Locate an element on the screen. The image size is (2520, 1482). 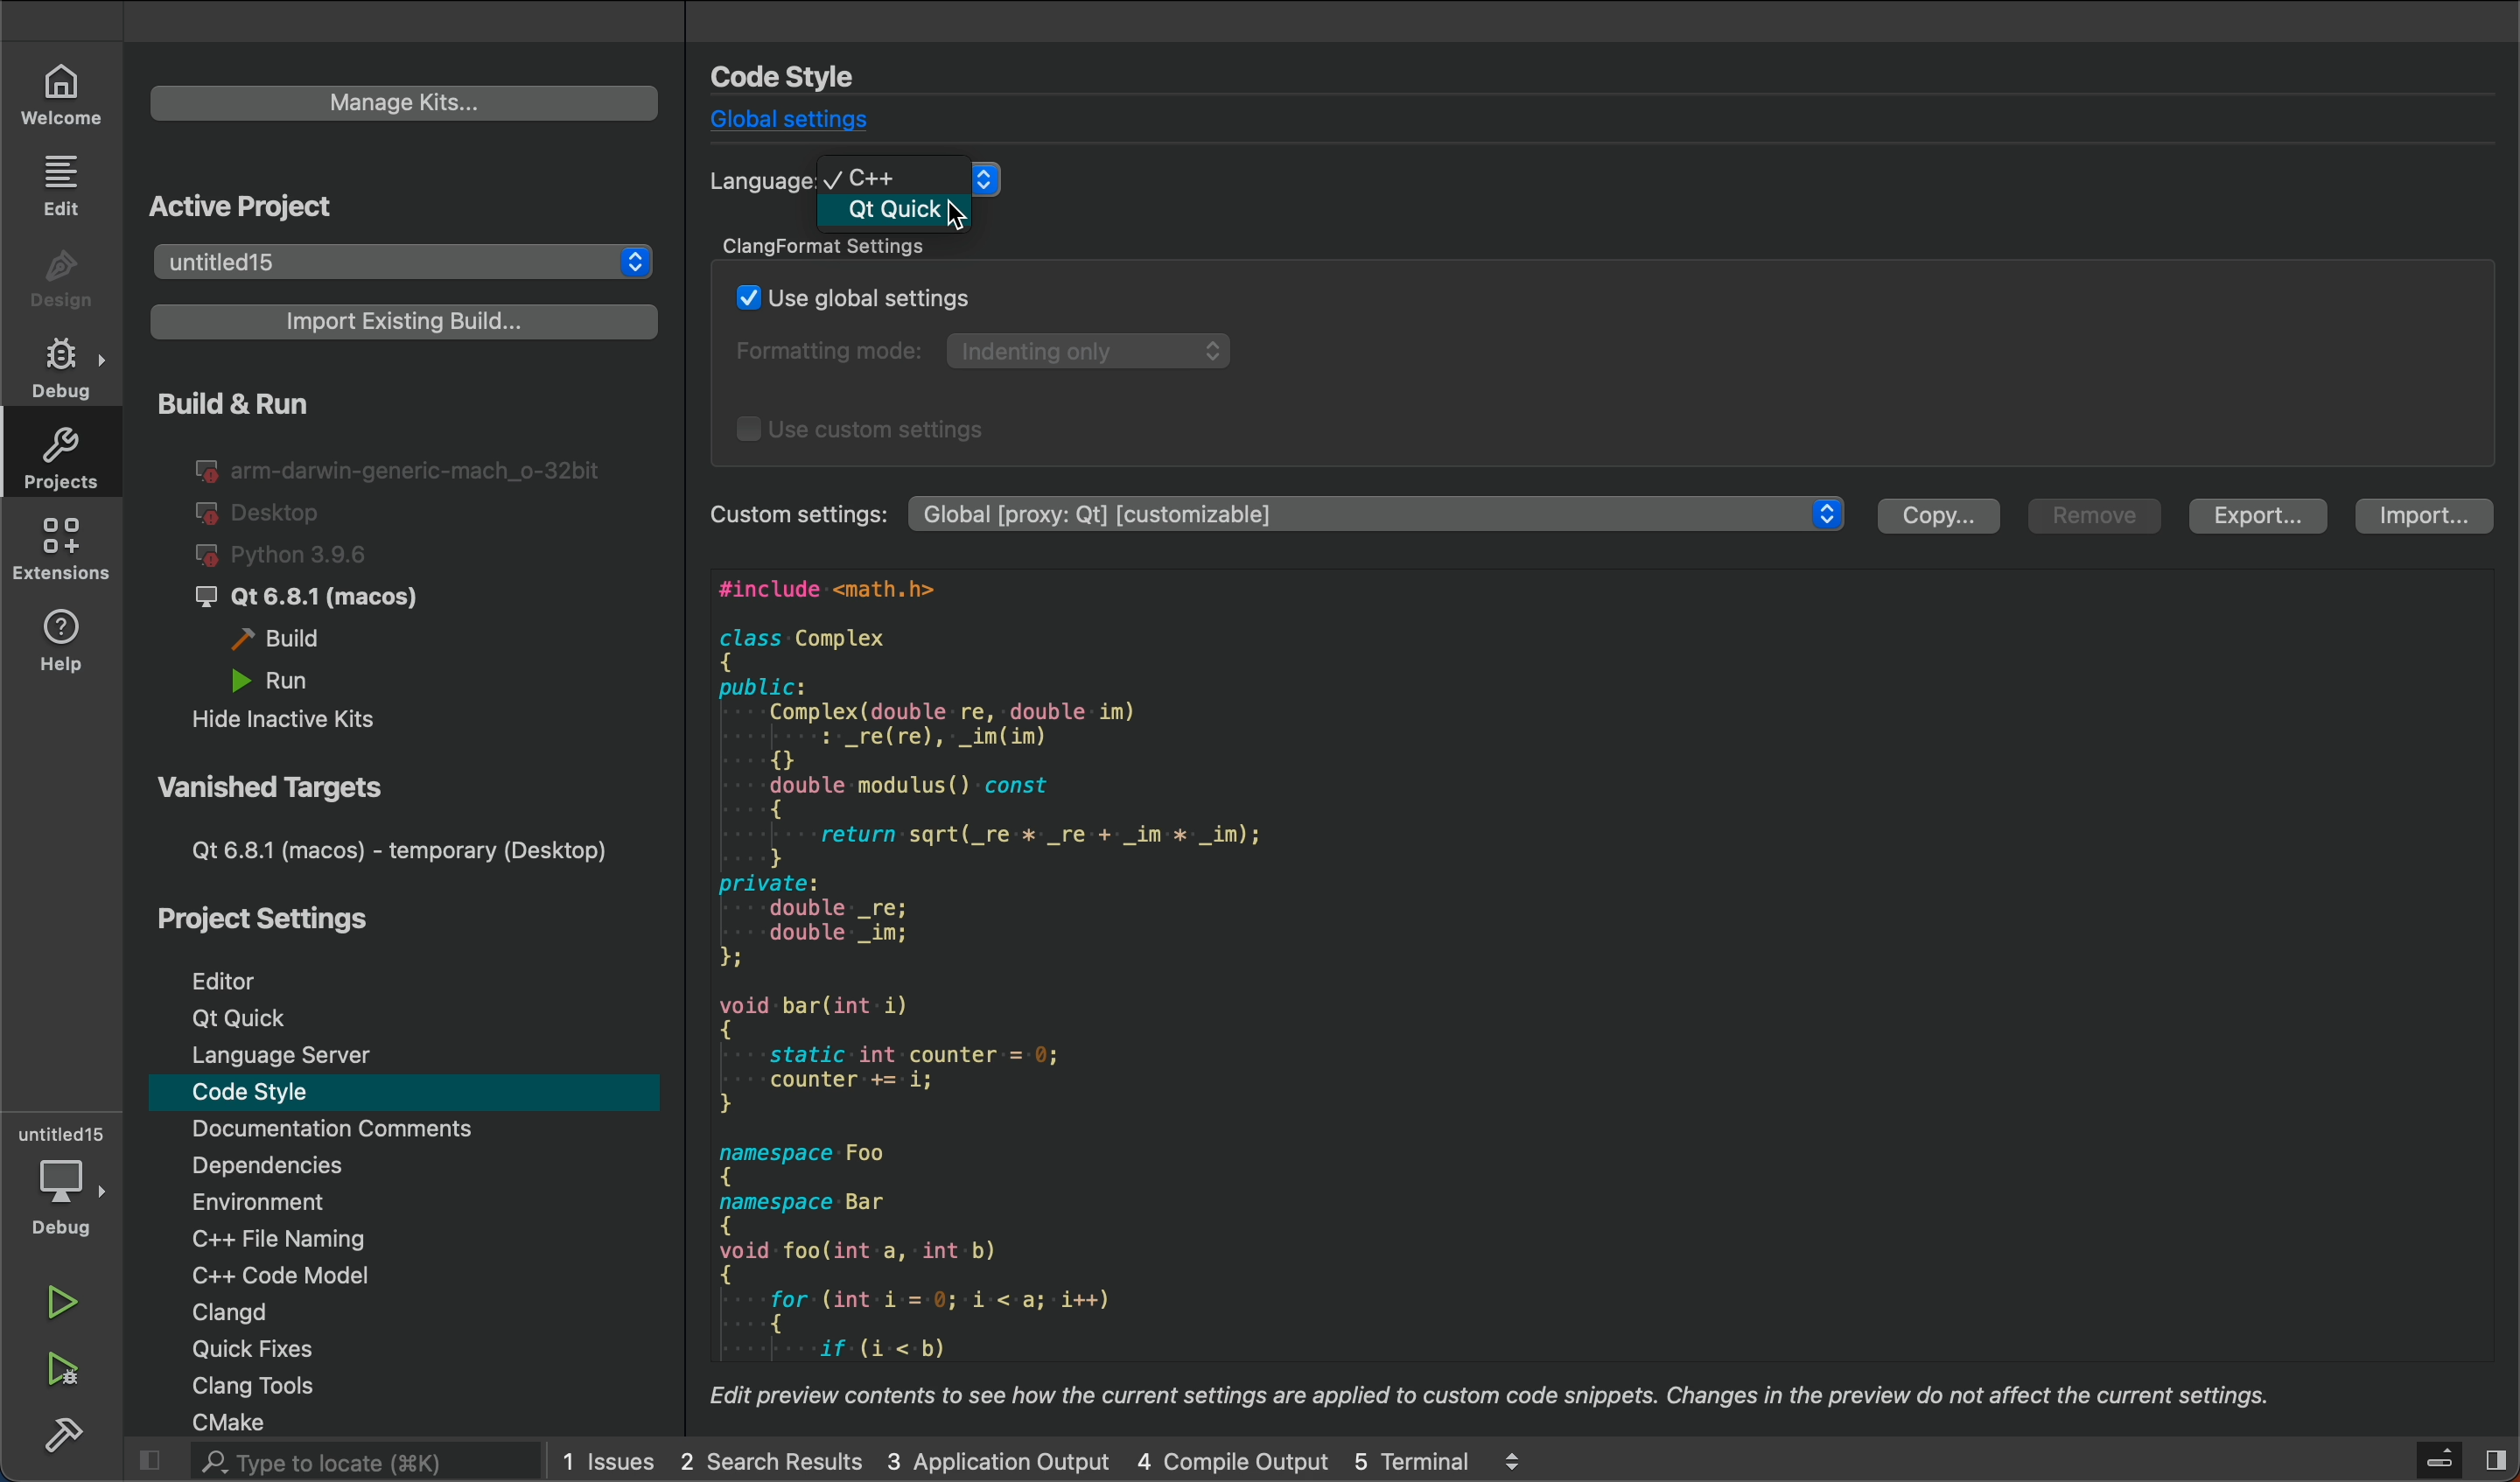
build types is located at coordinates (386, 565).